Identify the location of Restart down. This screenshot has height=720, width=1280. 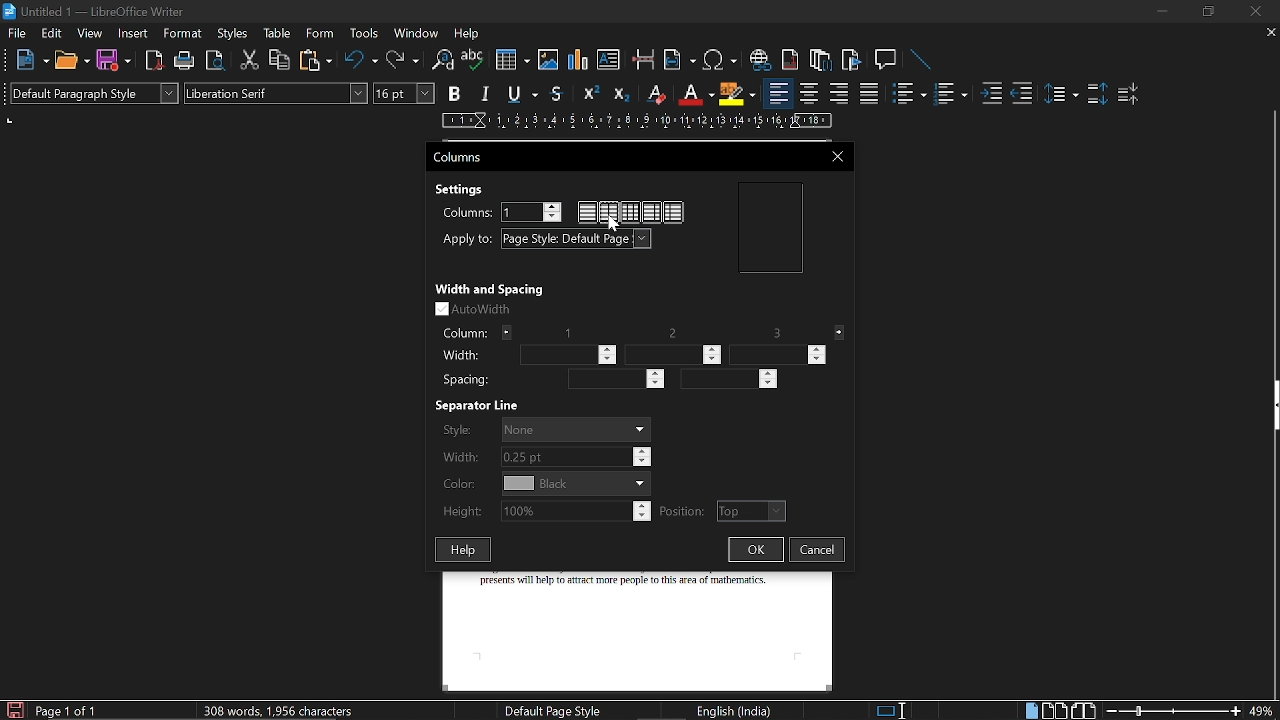
(1206, 14).